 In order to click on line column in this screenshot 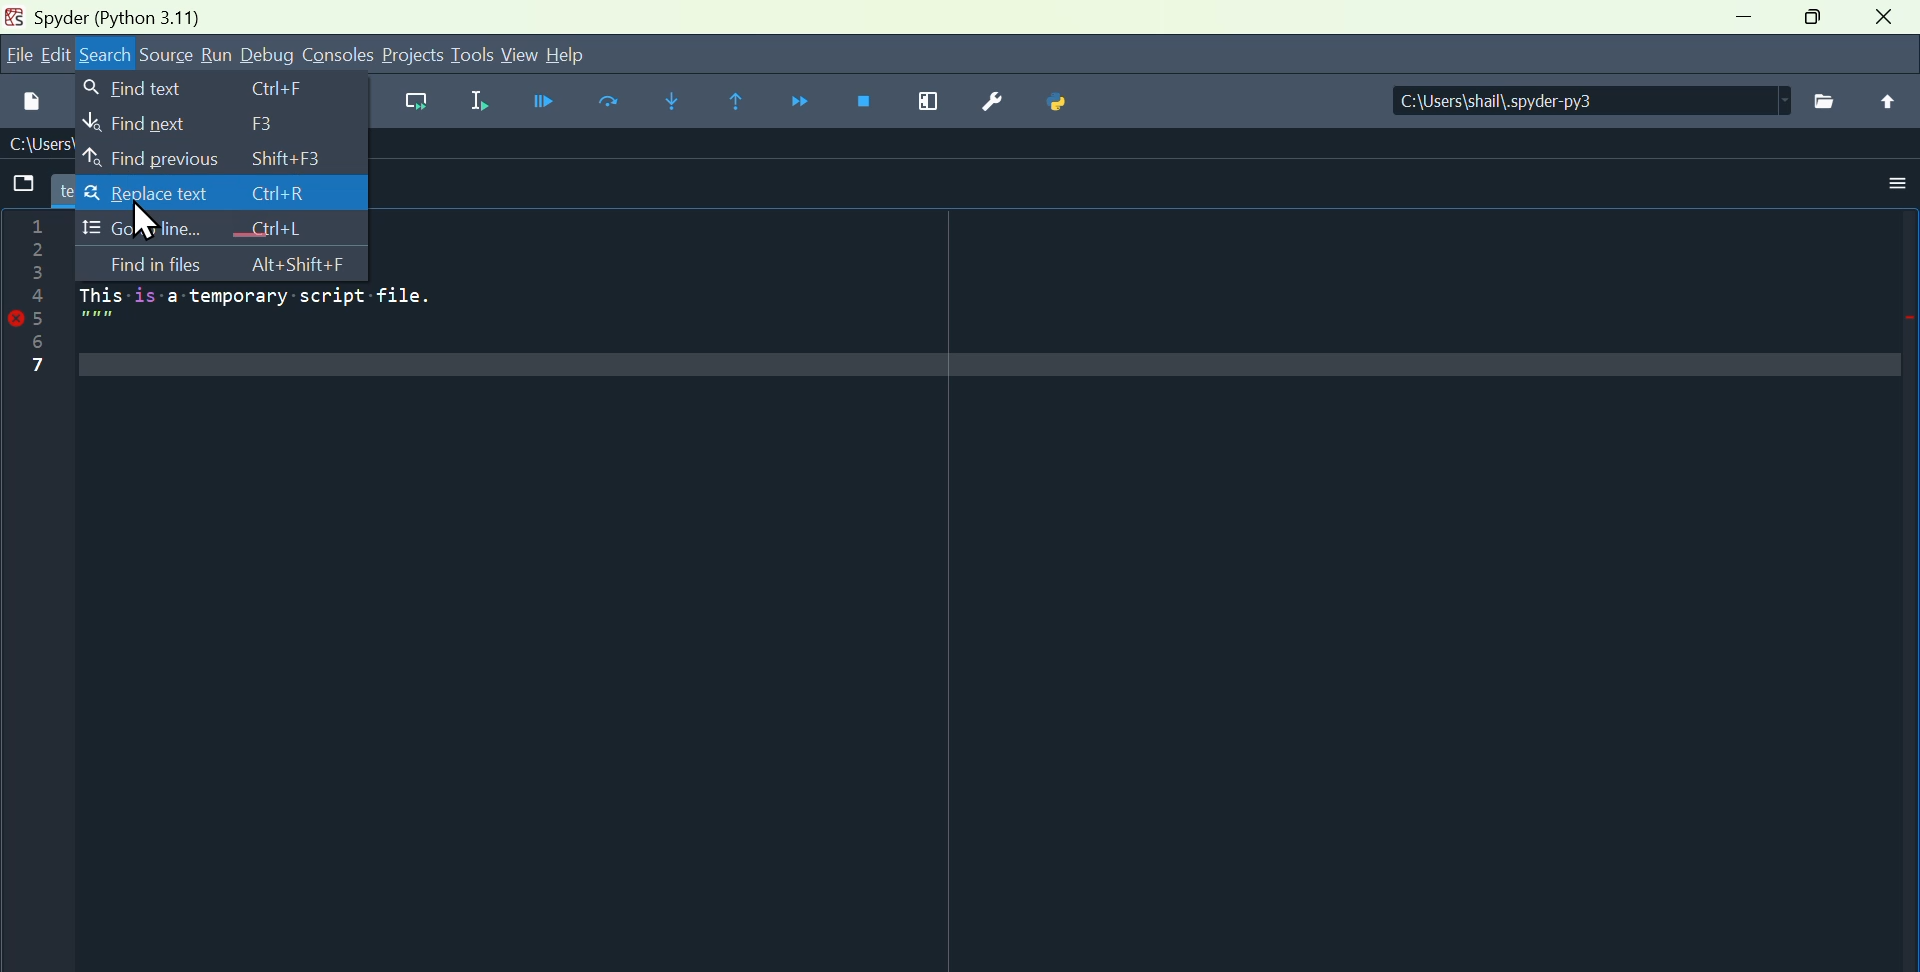, I will do `click(38, 587)`.